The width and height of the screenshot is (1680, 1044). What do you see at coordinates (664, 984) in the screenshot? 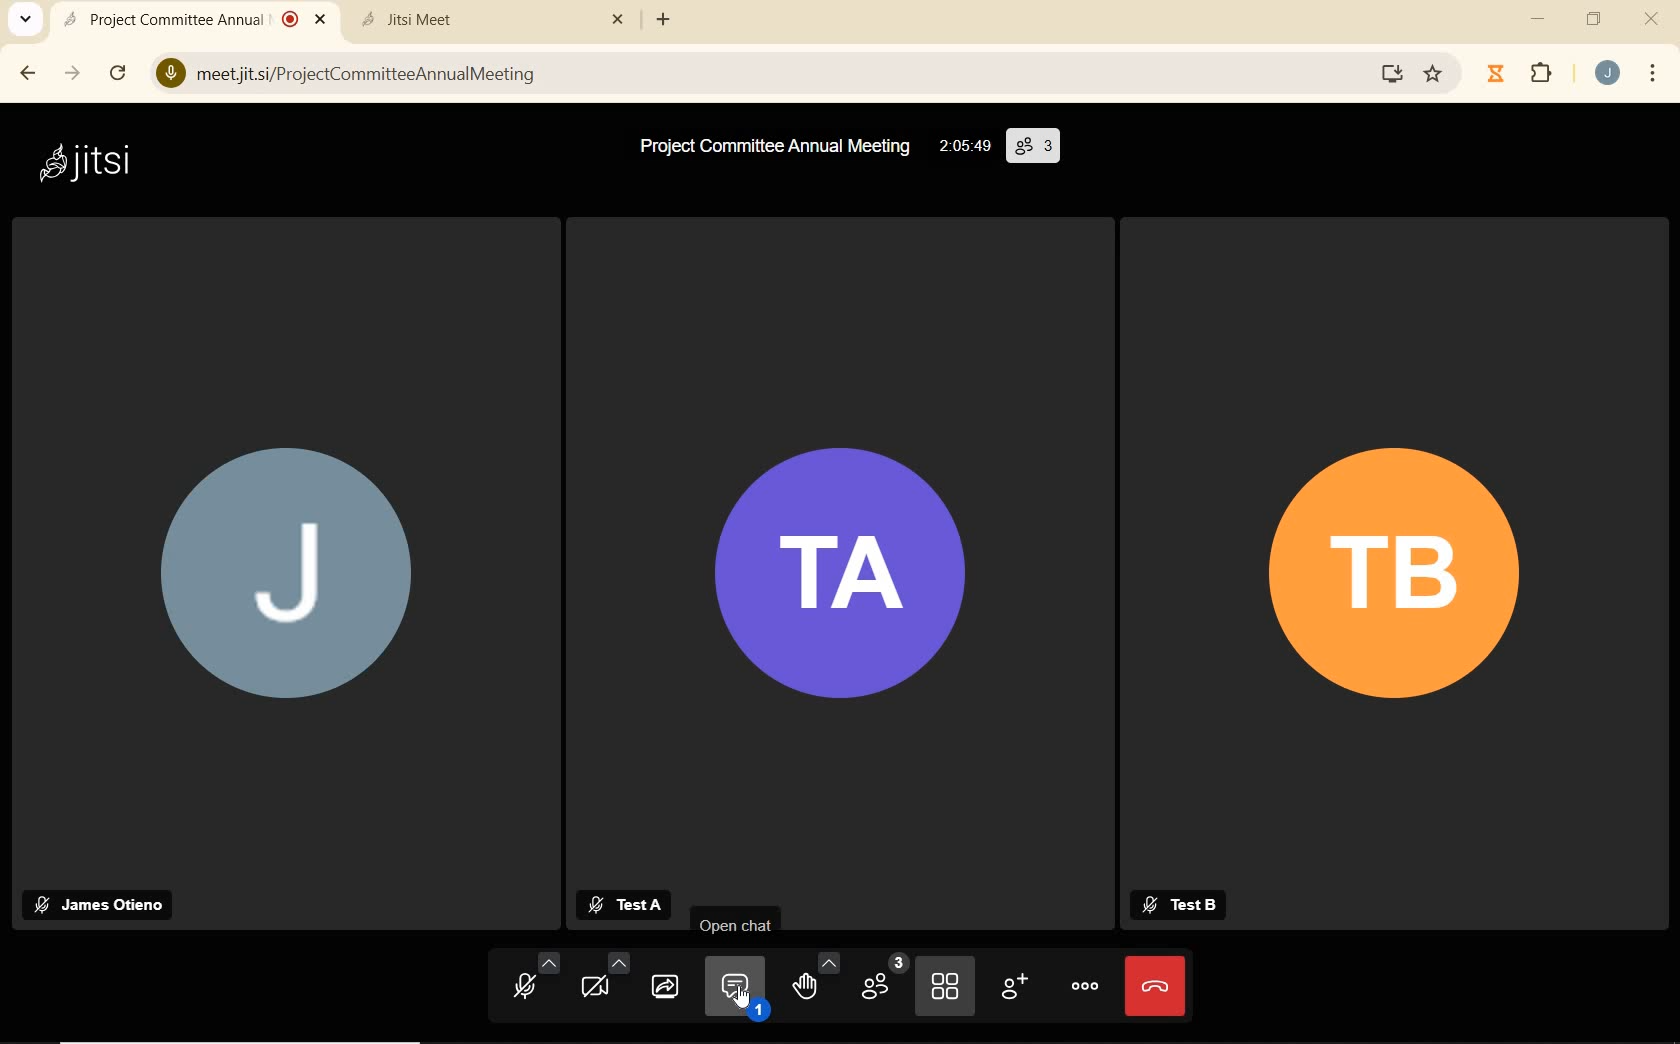
I see `start screen sharing` at bounding box center [664, 984].